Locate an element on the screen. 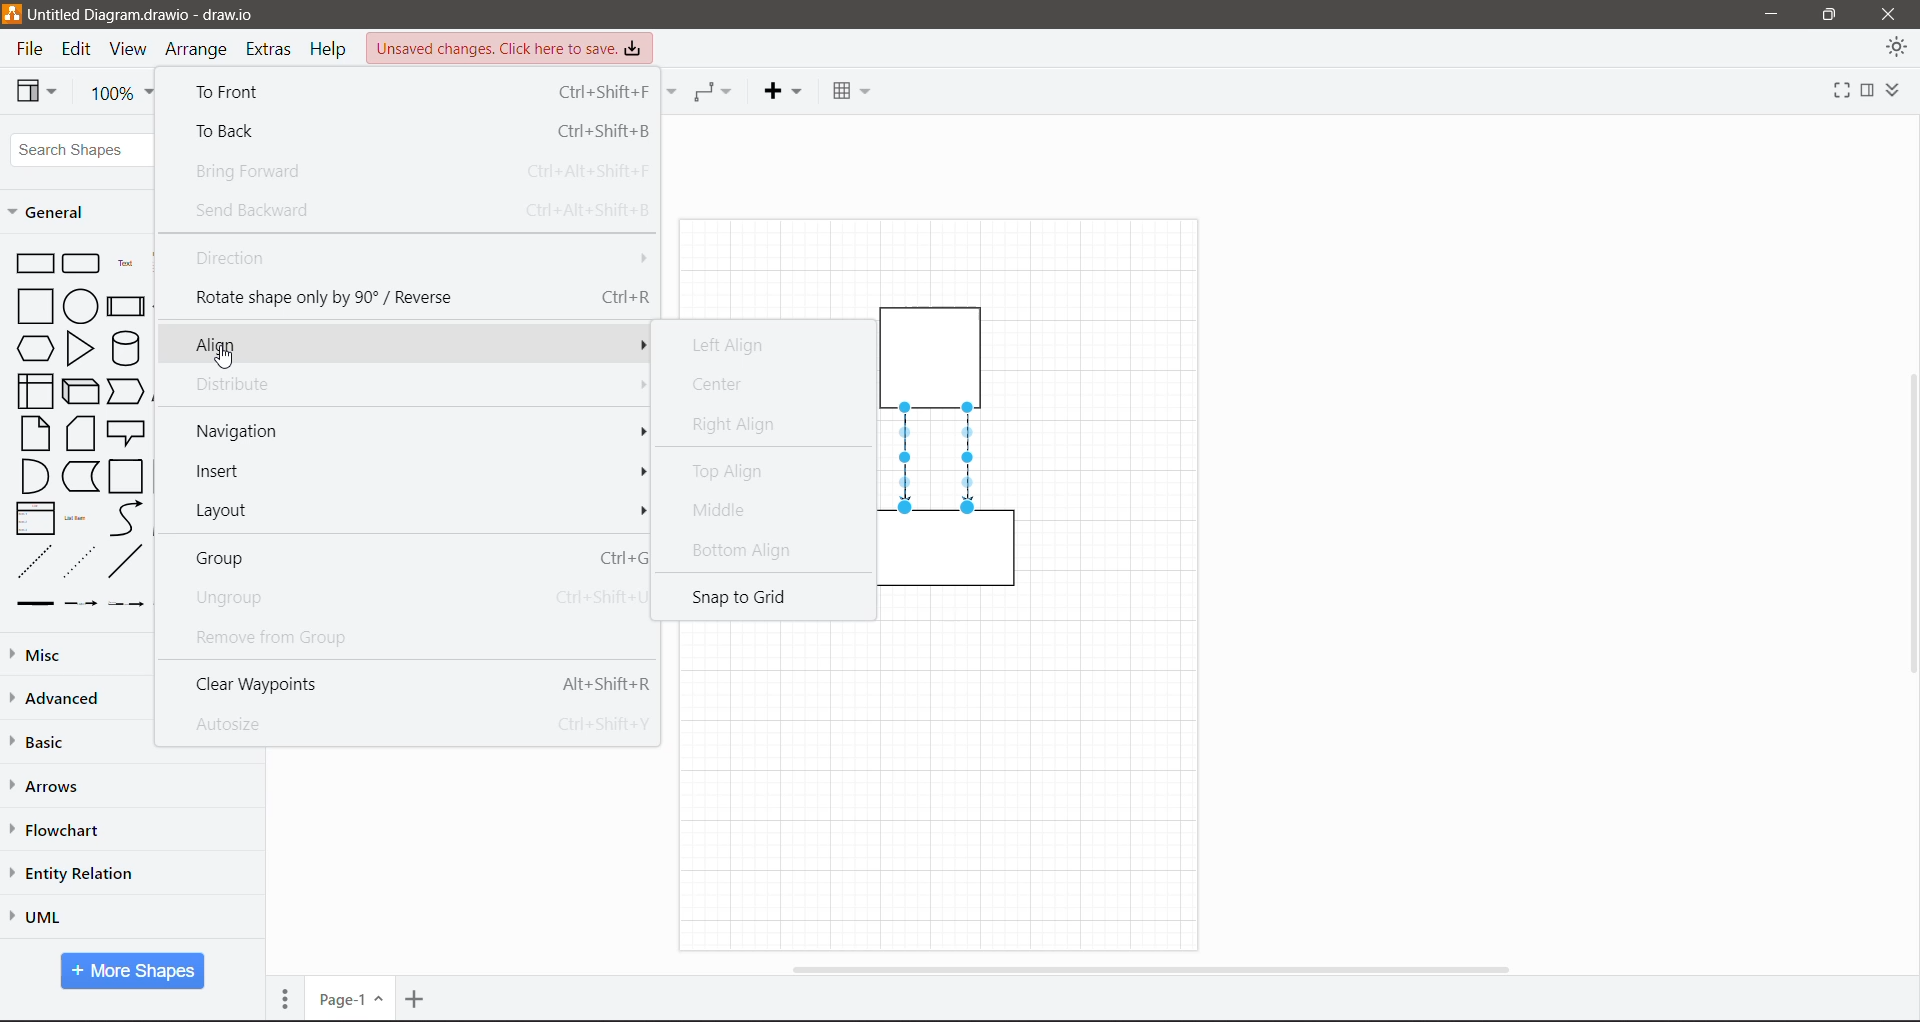 This screenshot has height=1022, width=1920. Step is located at coordinates (126, 389).